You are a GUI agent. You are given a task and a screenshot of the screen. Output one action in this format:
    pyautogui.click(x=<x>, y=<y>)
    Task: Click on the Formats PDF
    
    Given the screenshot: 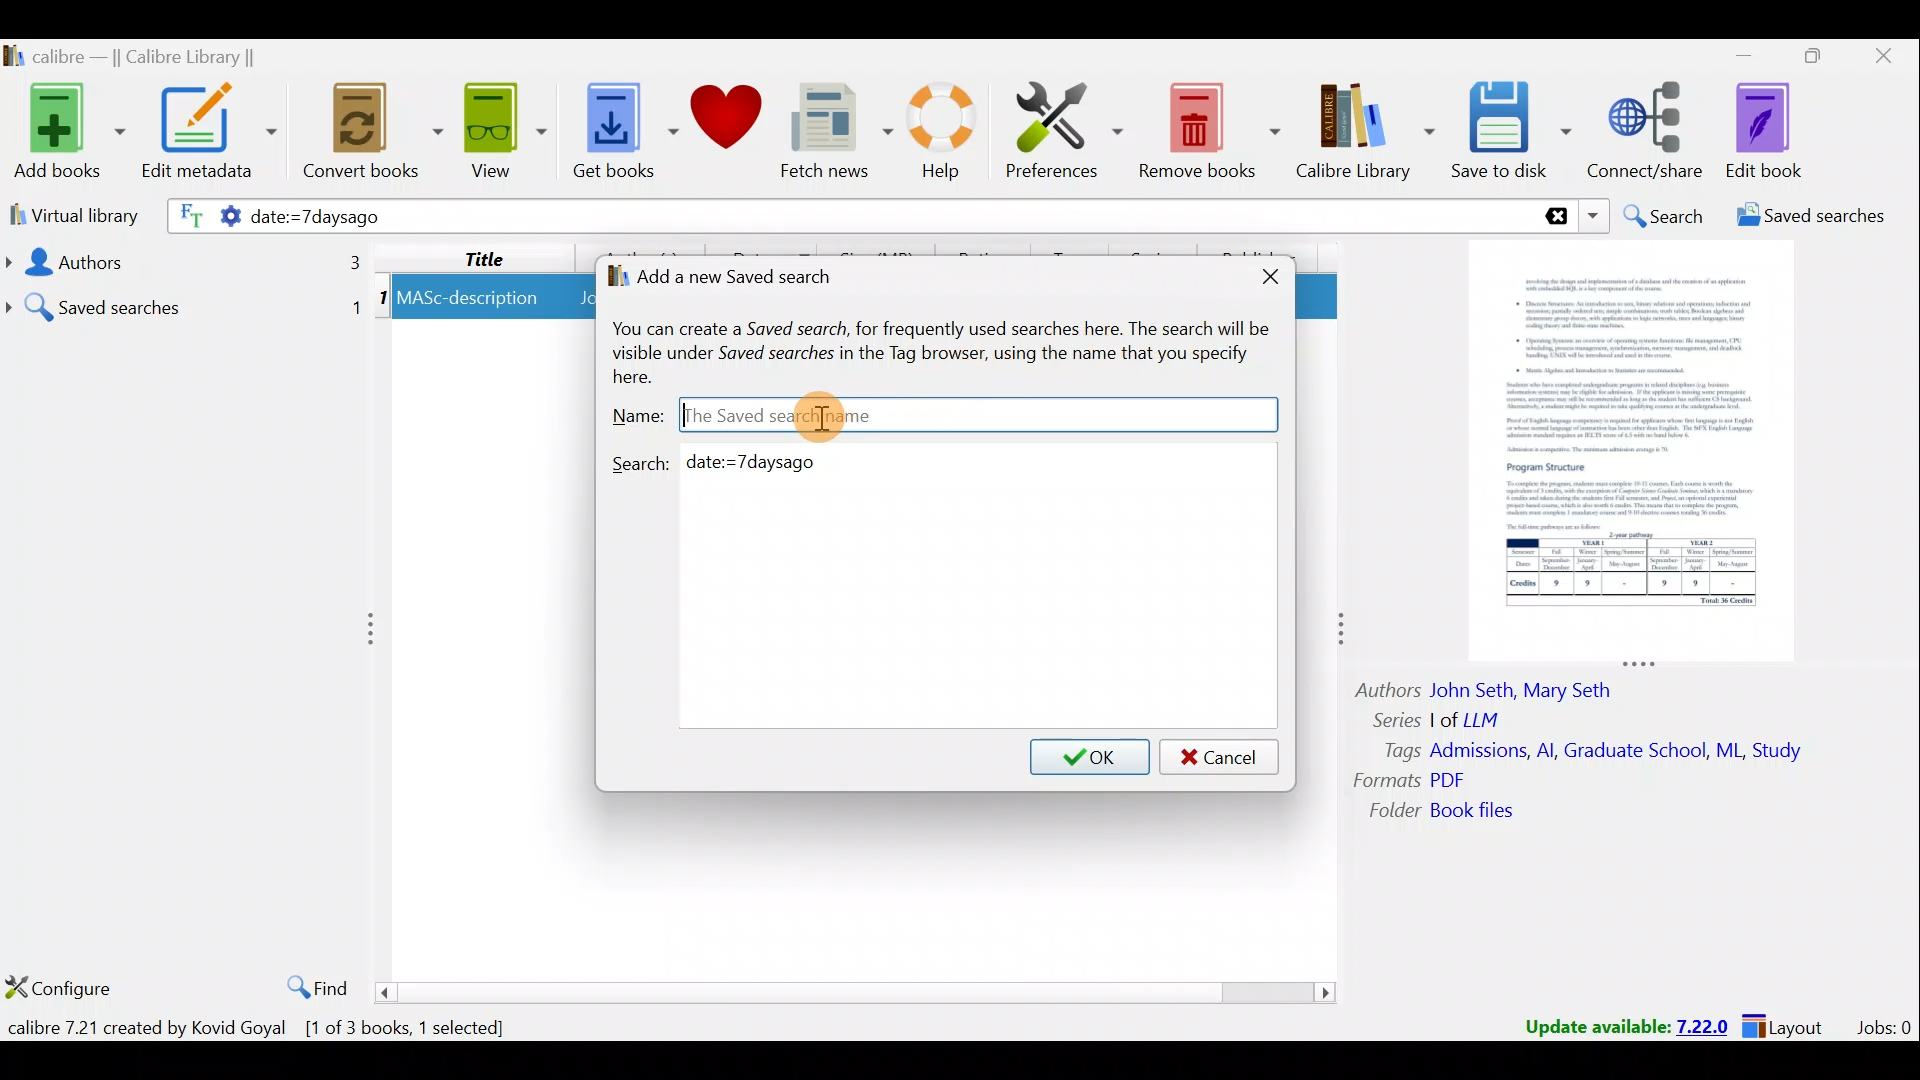 What is the action you would take?
    pyautogui.click(x=1410, y=780)
    